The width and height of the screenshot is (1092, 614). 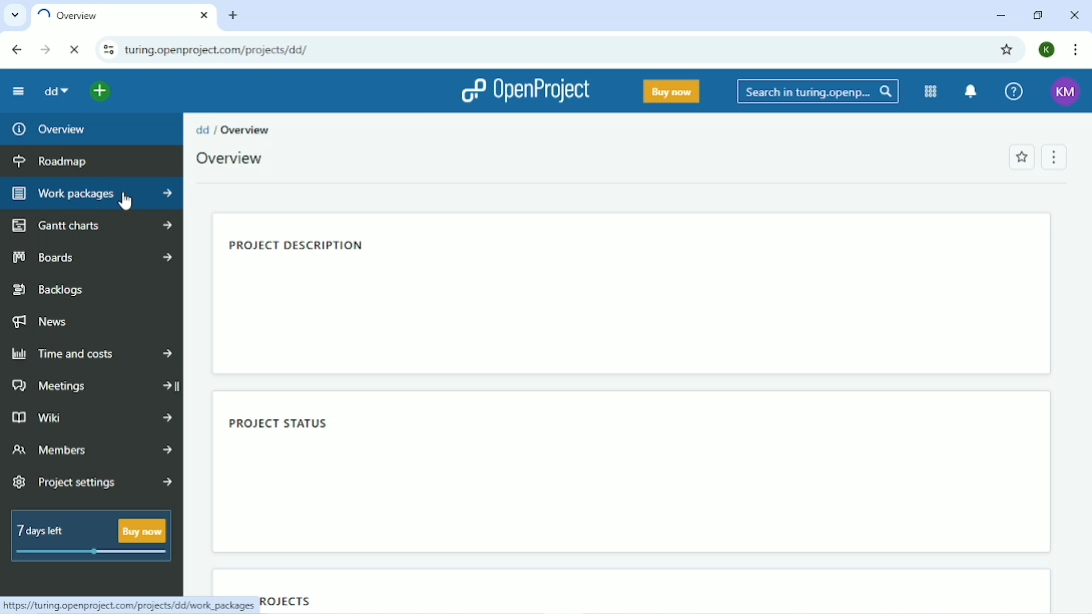 I want to click on Current tab, so click(x=125, y=16).